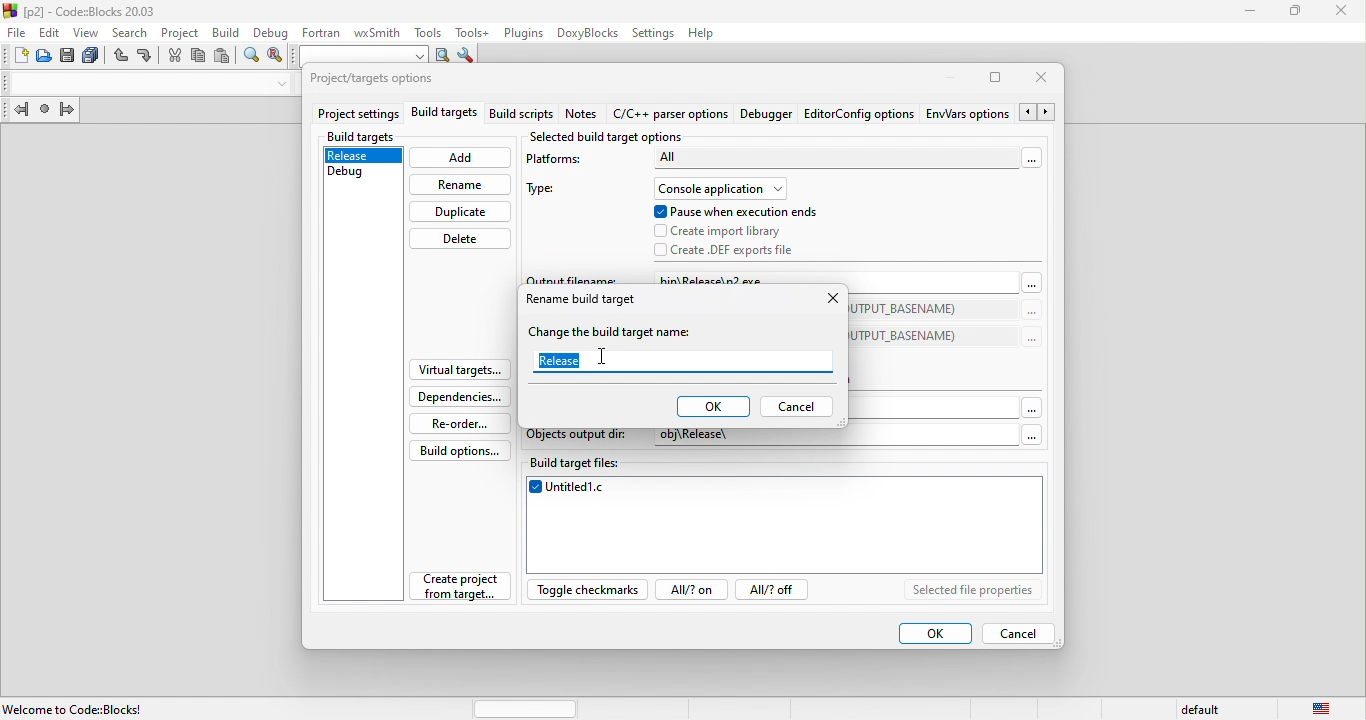 The height and width of the screenshot is (720, 1366). What do you see at coordinates (967, 113) in the screenshot?
I see `env\ars option` at bounding box center [967, 113].